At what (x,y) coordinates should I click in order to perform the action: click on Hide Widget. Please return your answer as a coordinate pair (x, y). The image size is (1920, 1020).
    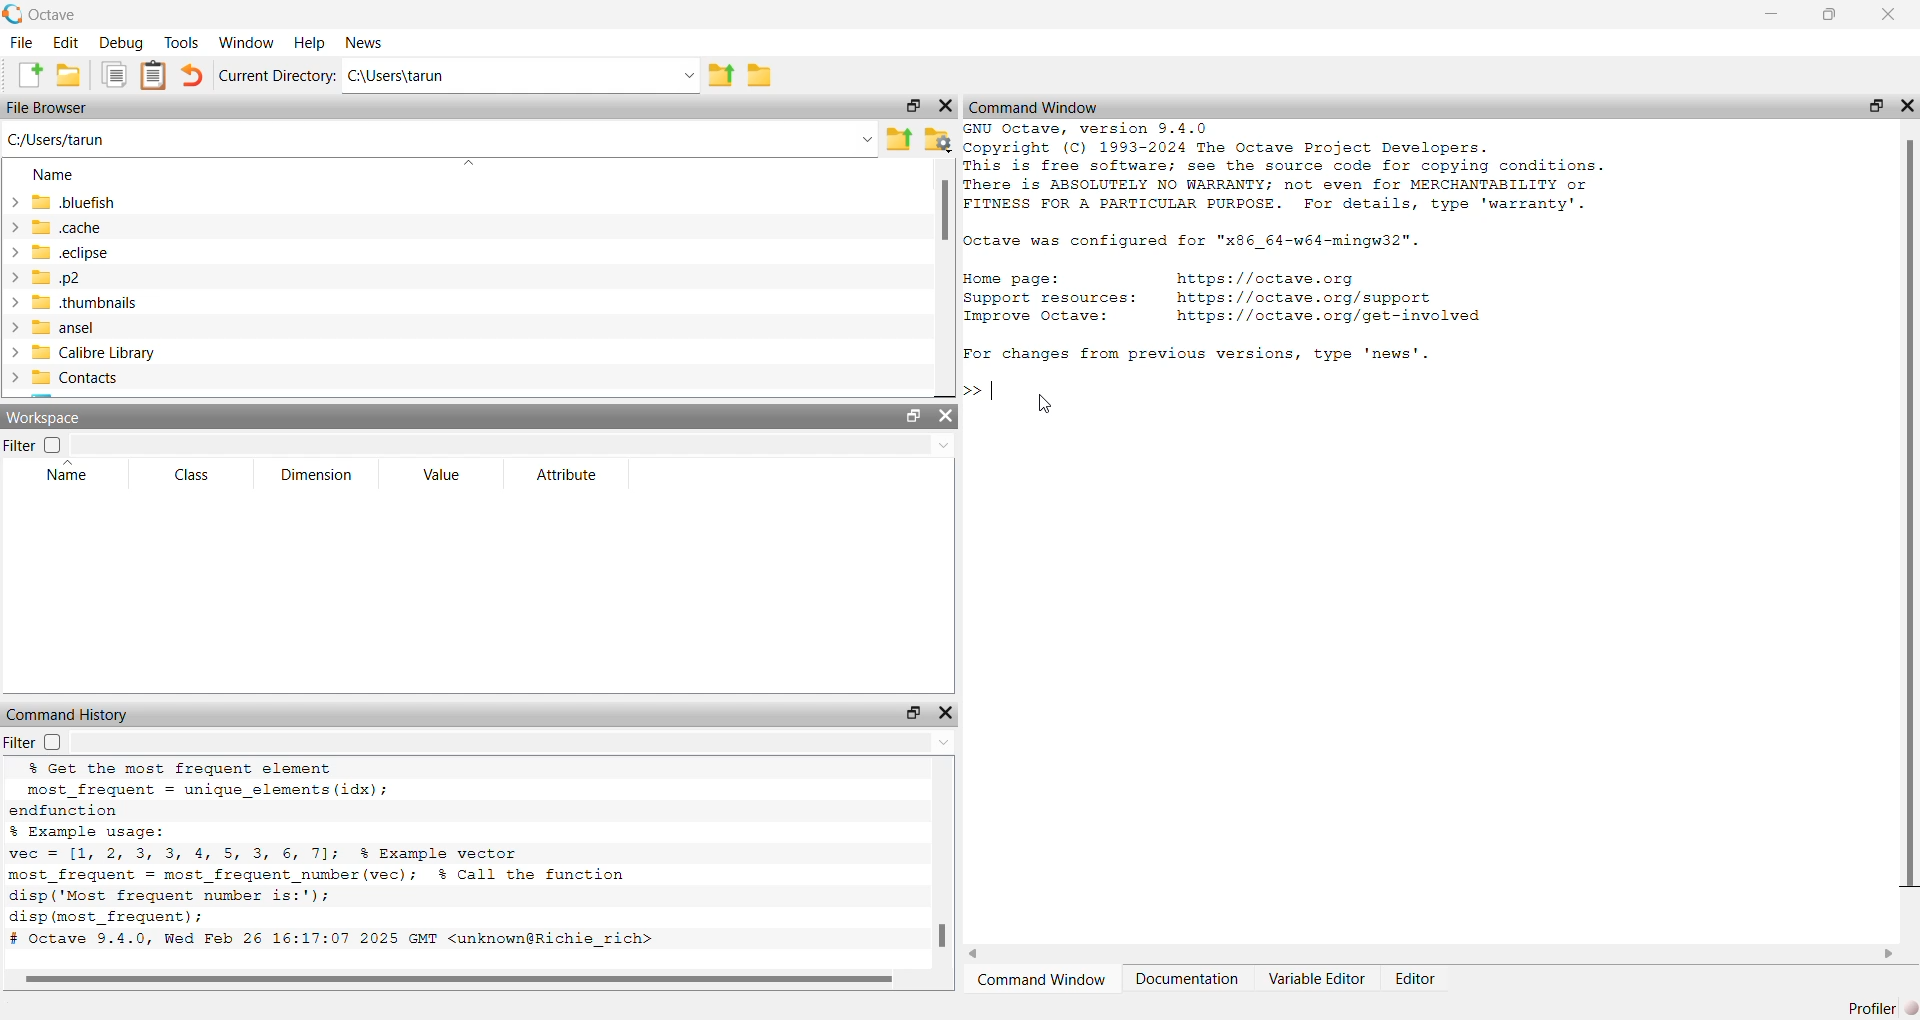
    Looking at the image, I should click on (946, 712).